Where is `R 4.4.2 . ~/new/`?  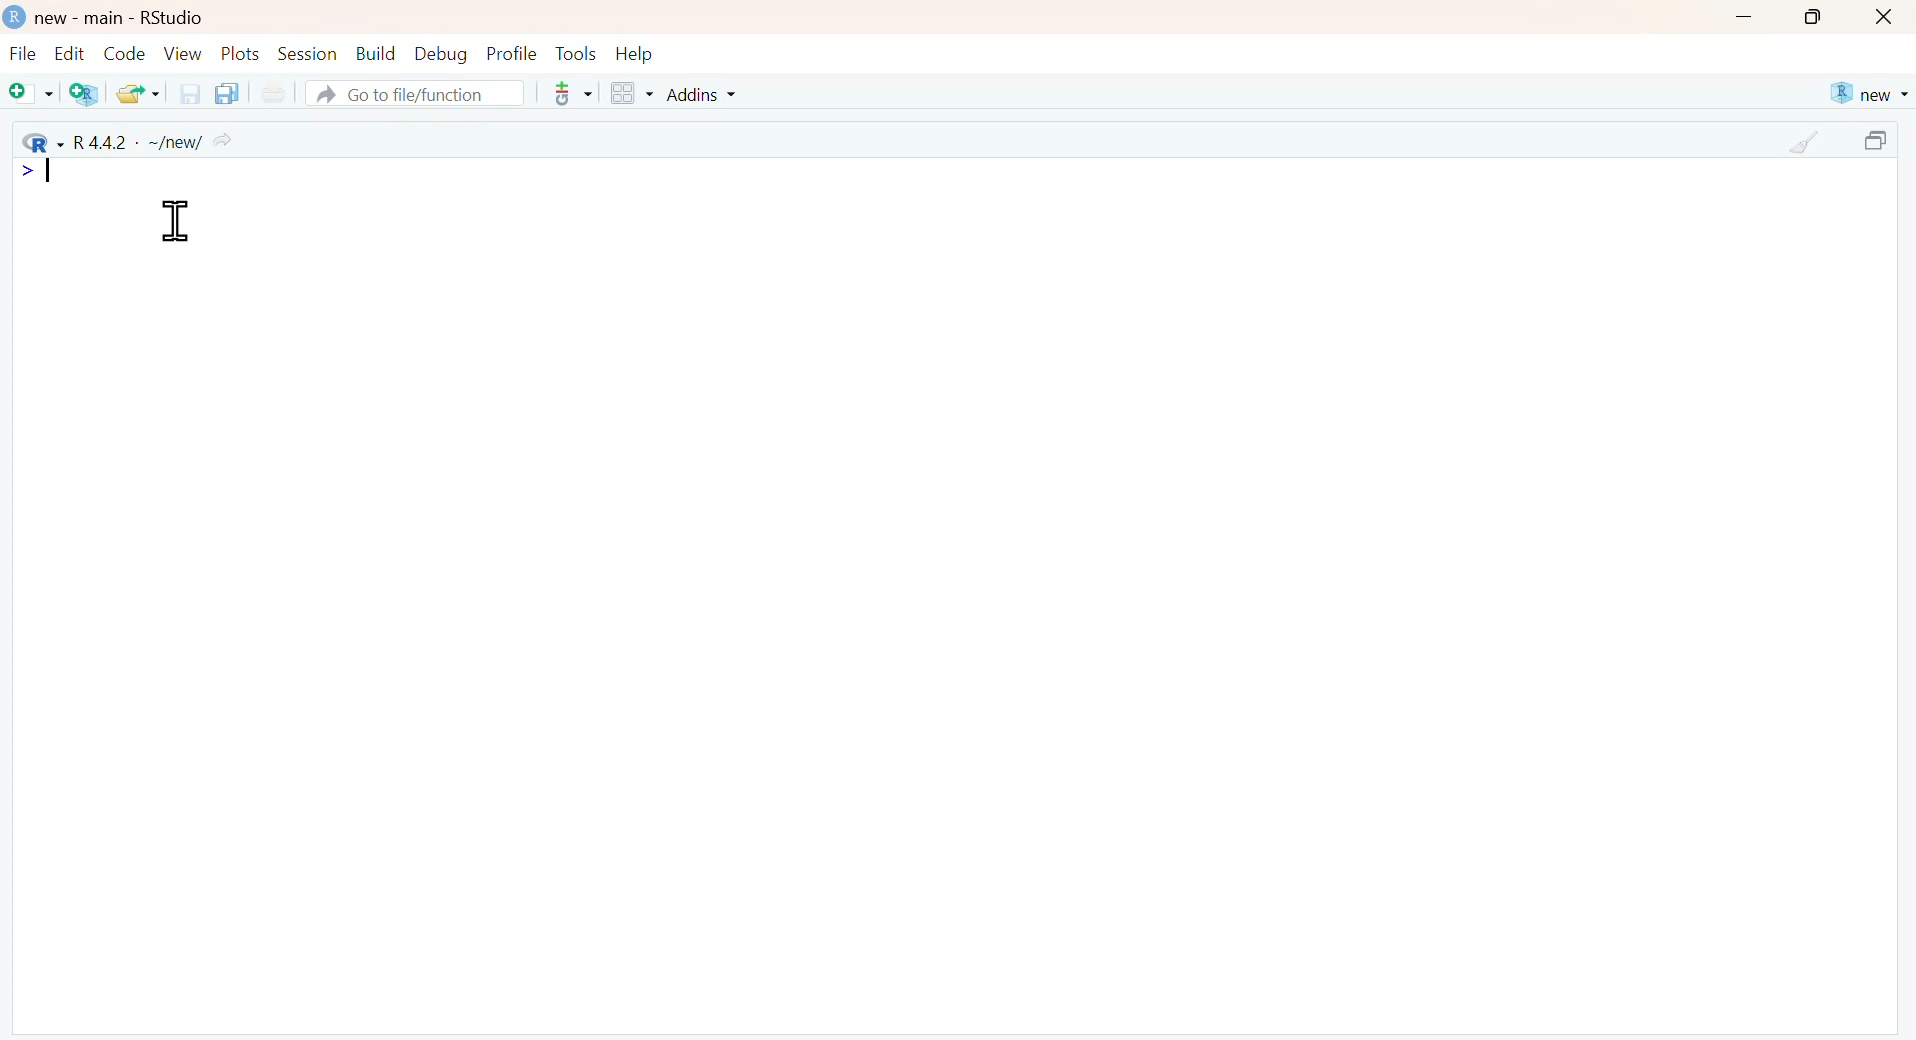
R 4.4.2 . ~/new/ is located at coordinates (129, 141).